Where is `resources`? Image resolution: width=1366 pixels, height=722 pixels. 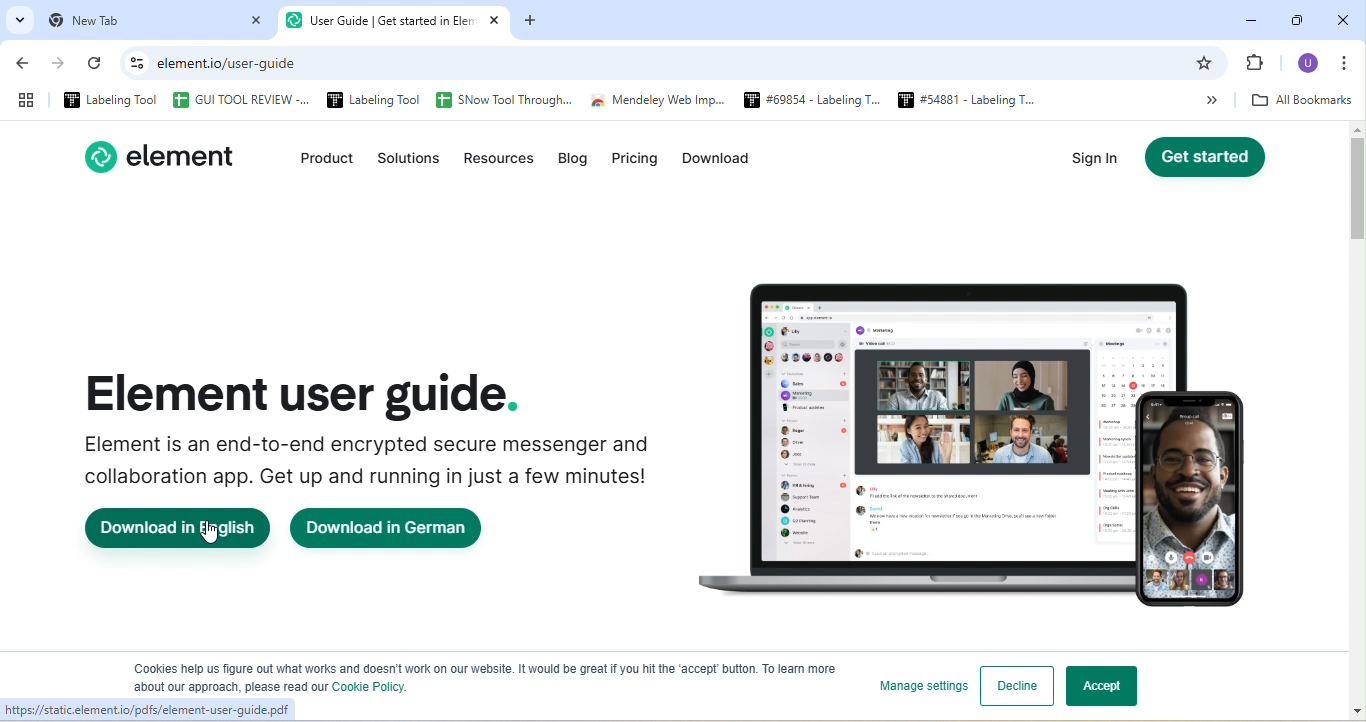 resources is located at coordinates (500, 162).